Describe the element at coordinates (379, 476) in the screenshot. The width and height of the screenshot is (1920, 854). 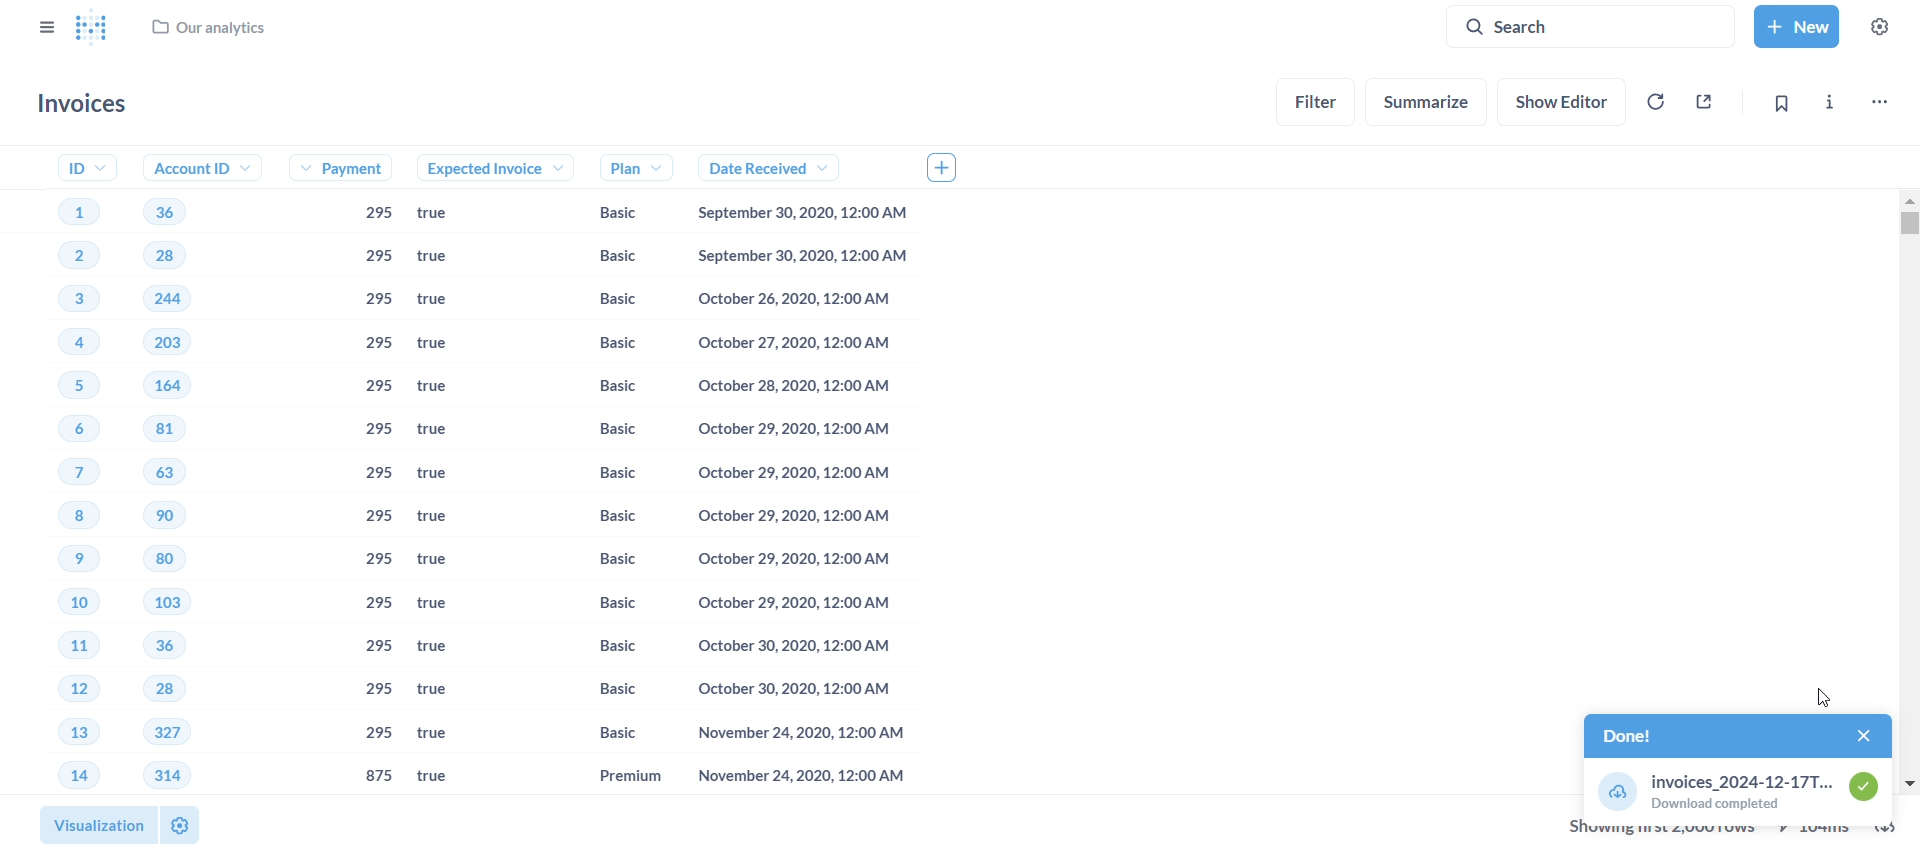
I see `295` at that location.